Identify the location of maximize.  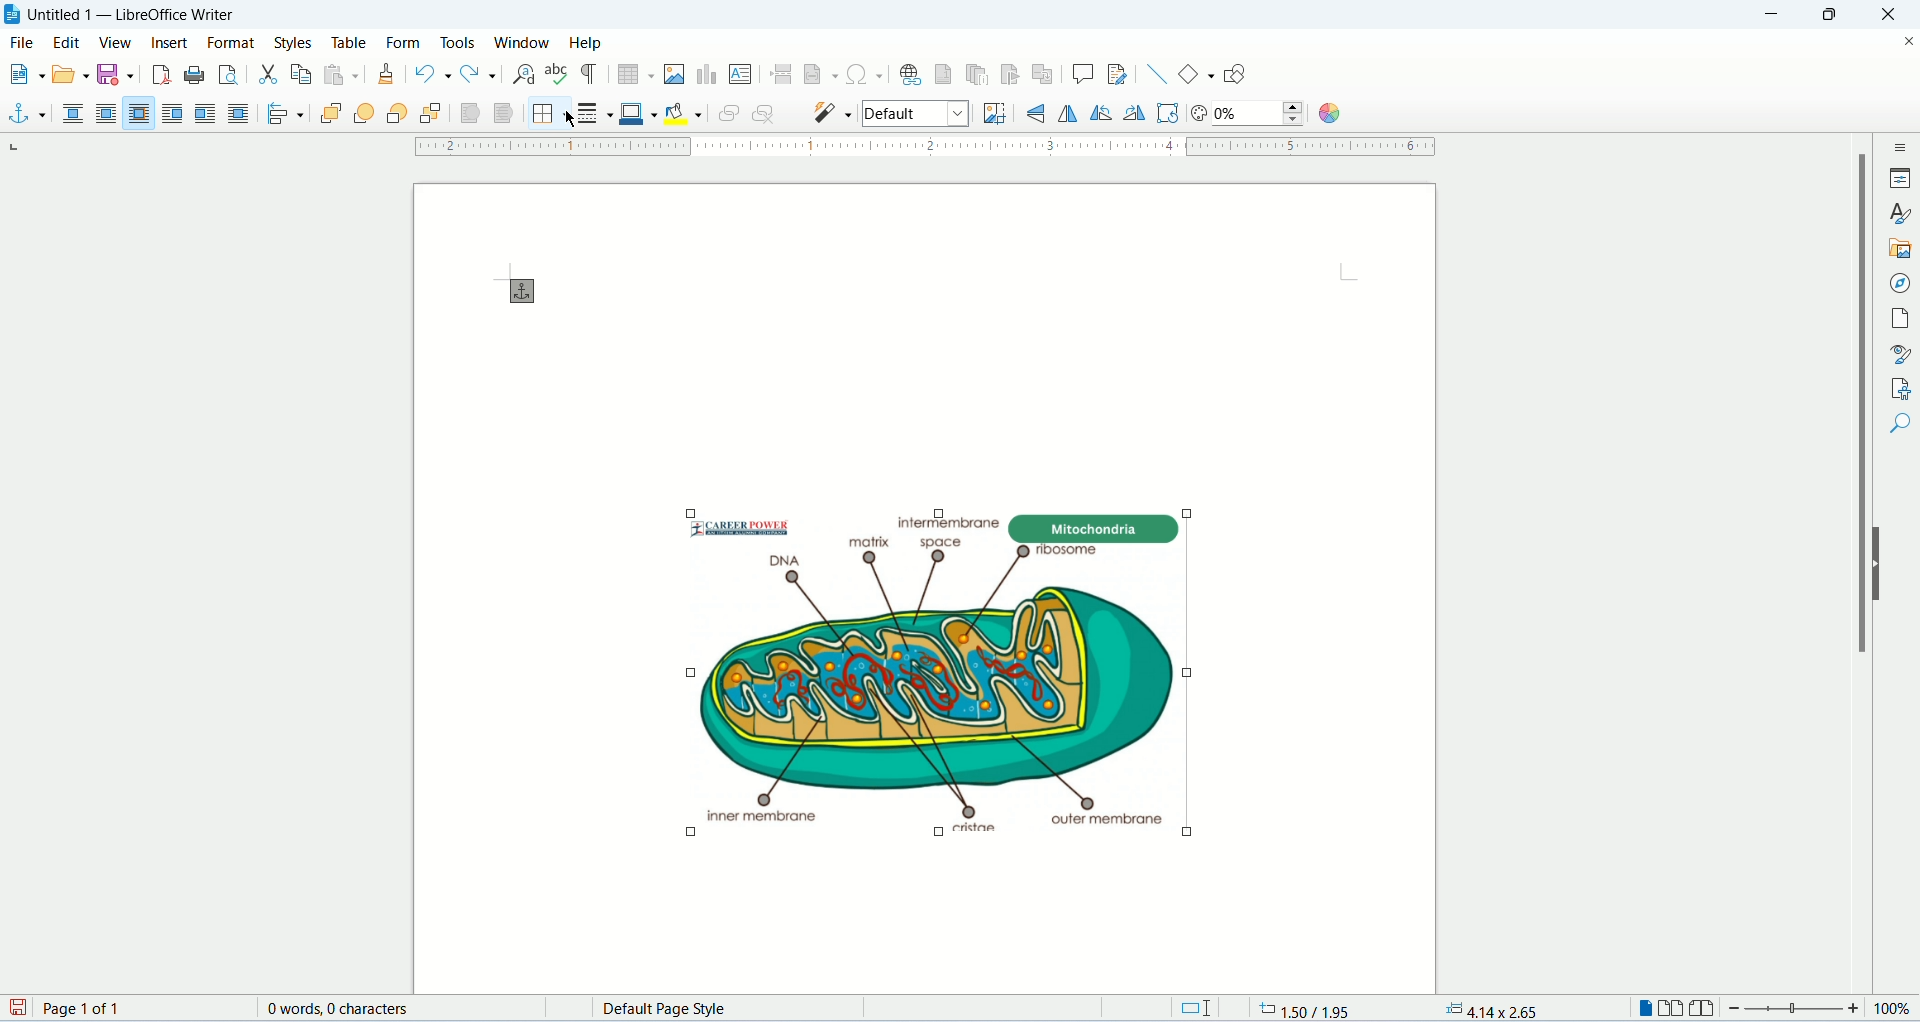
(1834, 15).